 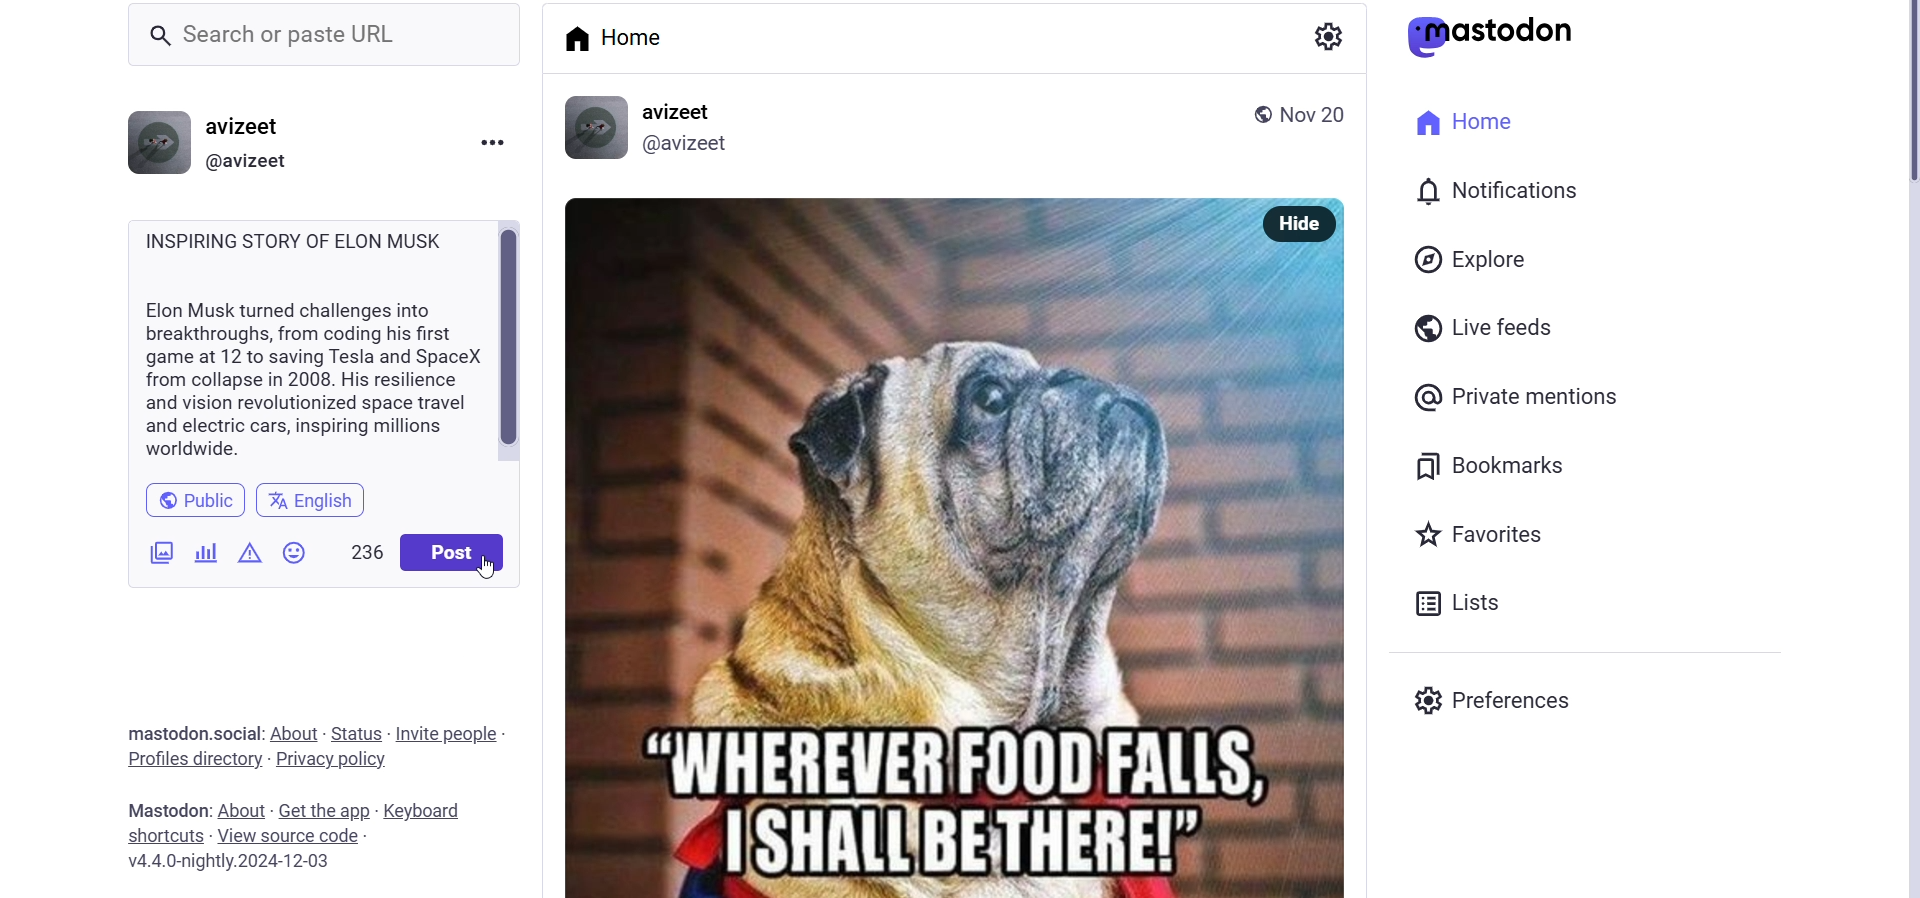 What do you see at coordinates (1494, 193) in the screenshot?
I see `notifications` at bounding box center [1494, 193].